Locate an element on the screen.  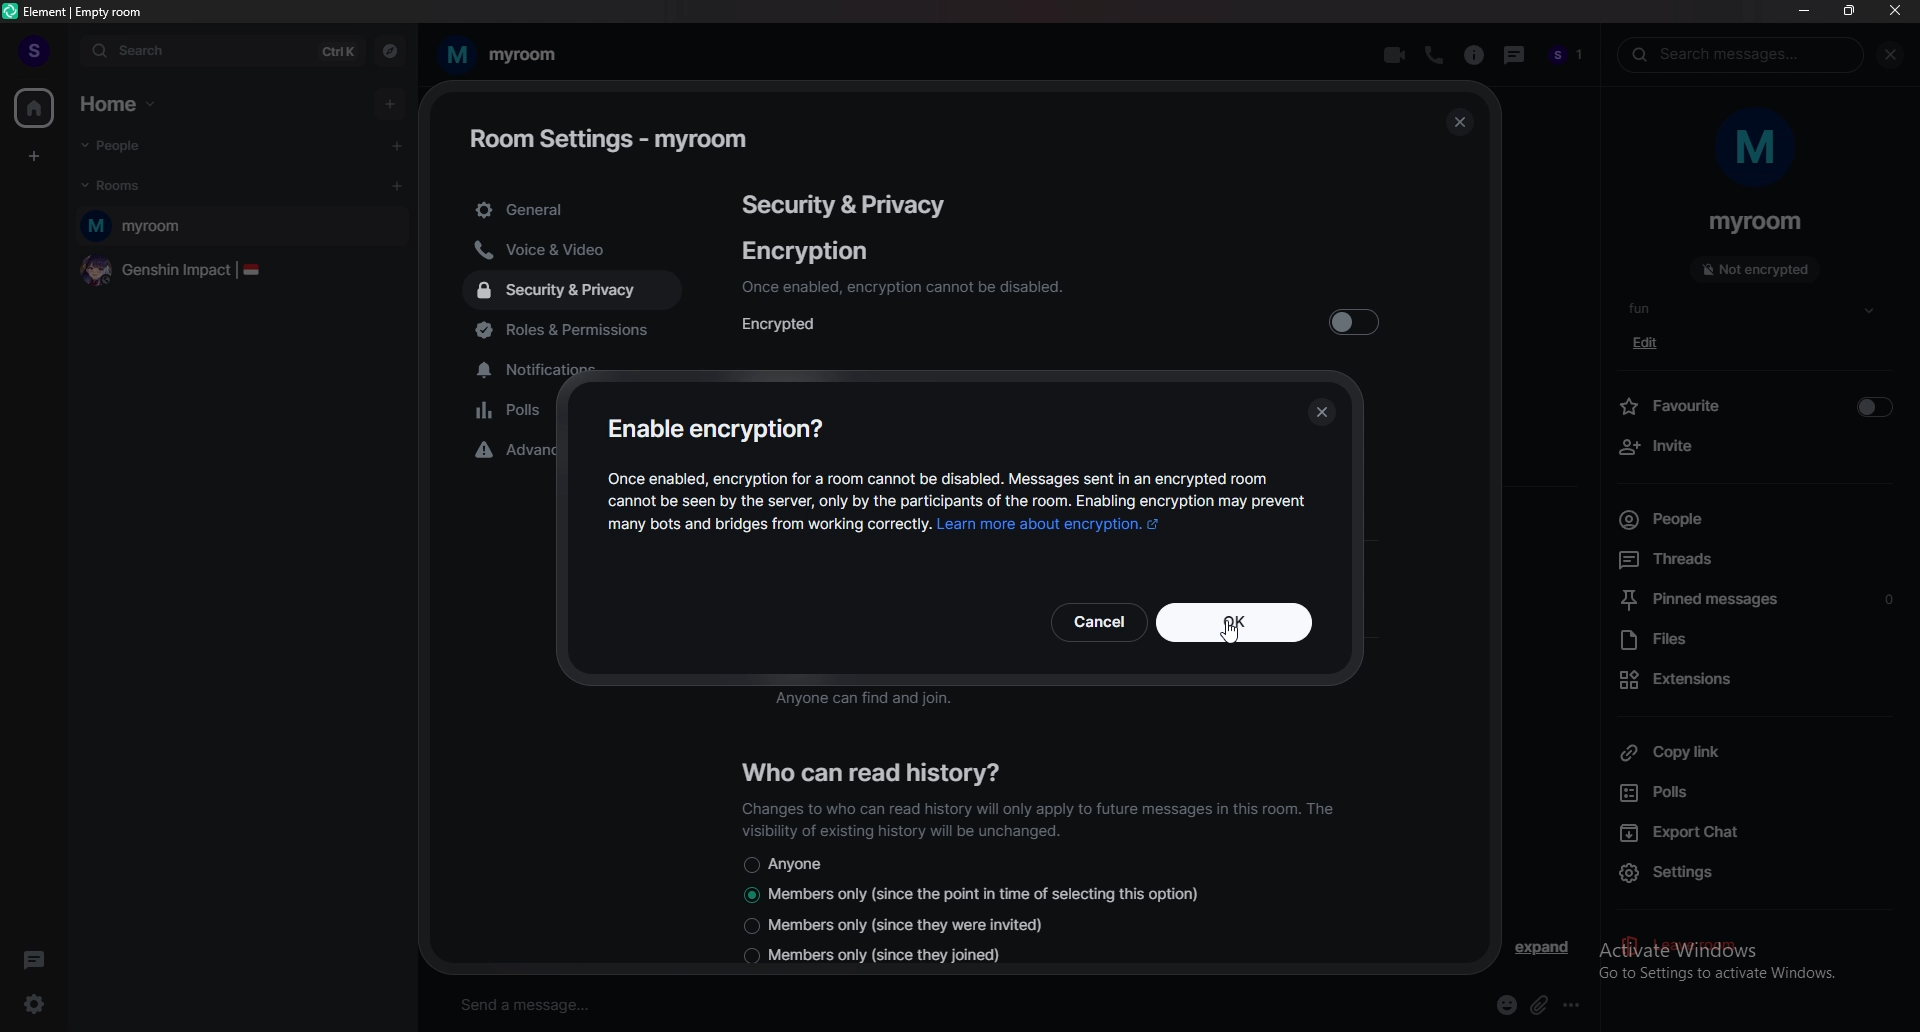
pinned messages is located at coordinates (1762, 598).